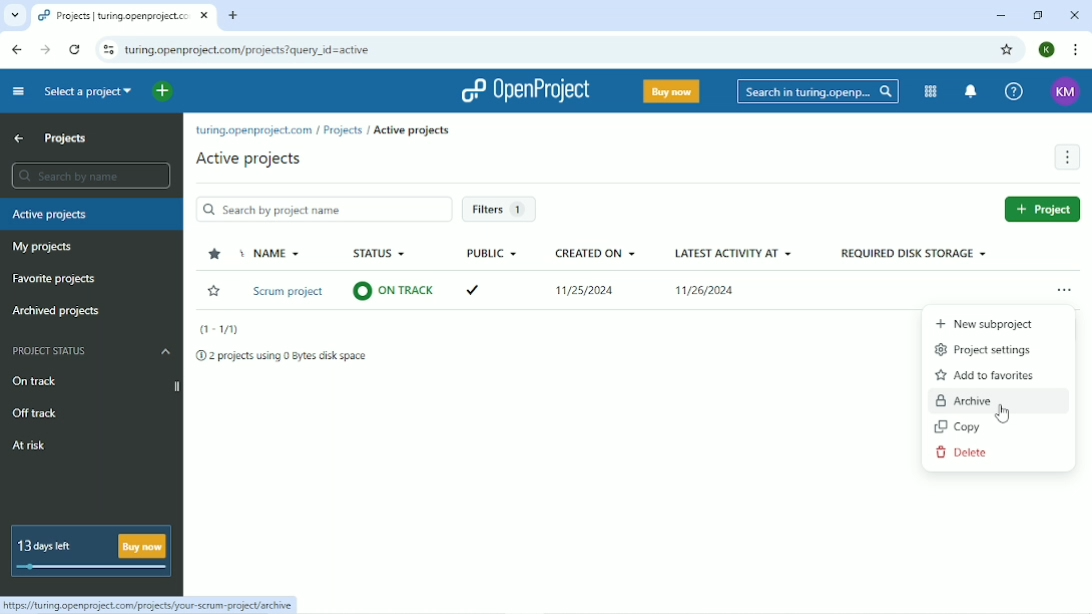  I want to click on Sort by favorite, so click(216, 254).